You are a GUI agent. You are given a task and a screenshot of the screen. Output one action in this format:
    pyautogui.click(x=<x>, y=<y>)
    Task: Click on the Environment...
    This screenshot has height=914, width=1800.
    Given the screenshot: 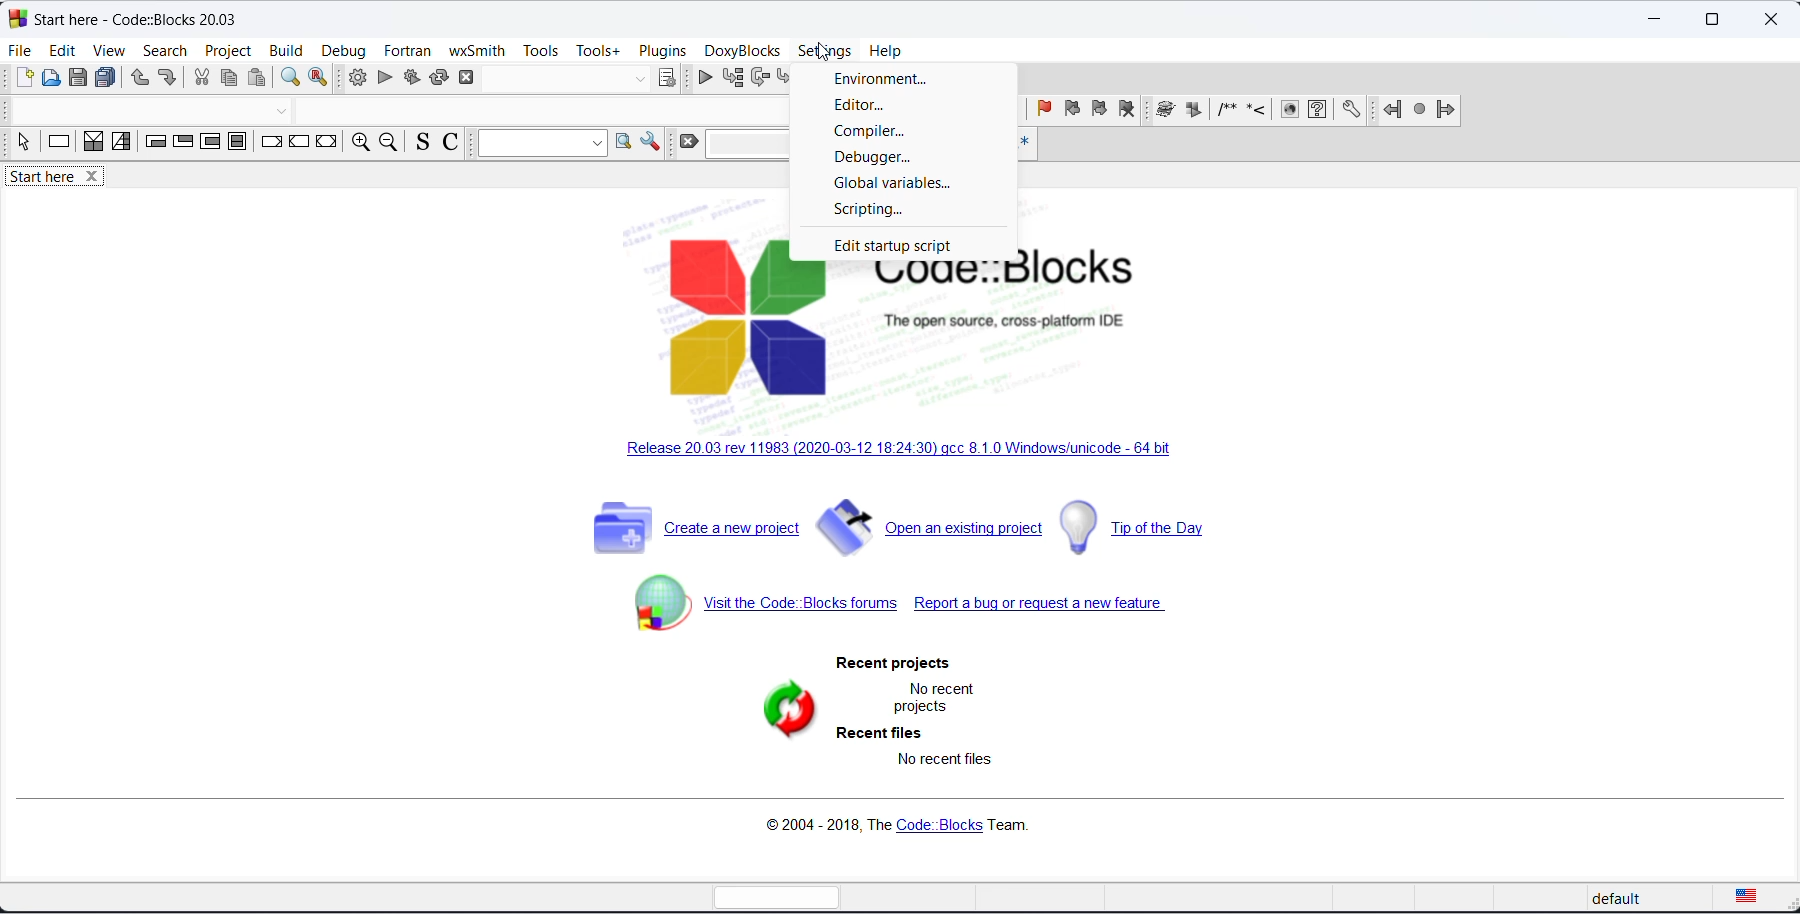 What is the action you would take?
    pyautogui.click(x=880, y=78)
    